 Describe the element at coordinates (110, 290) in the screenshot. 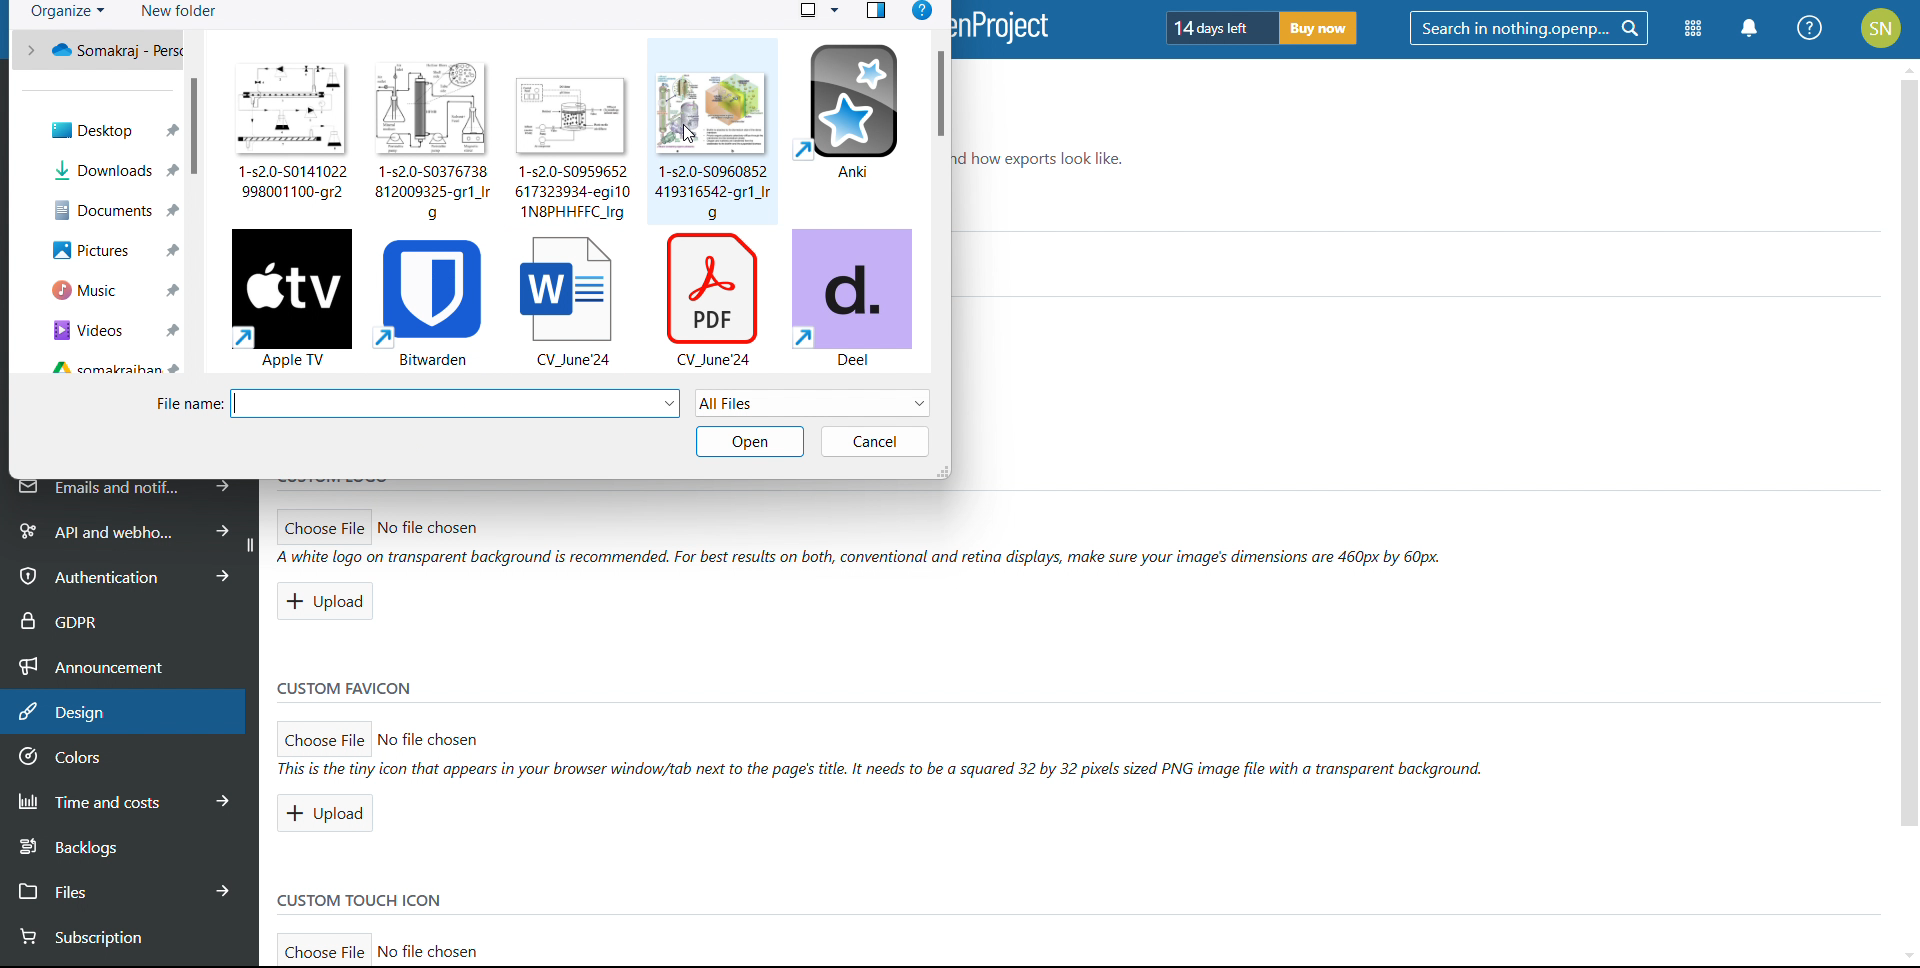

I see `Music ` at that location.